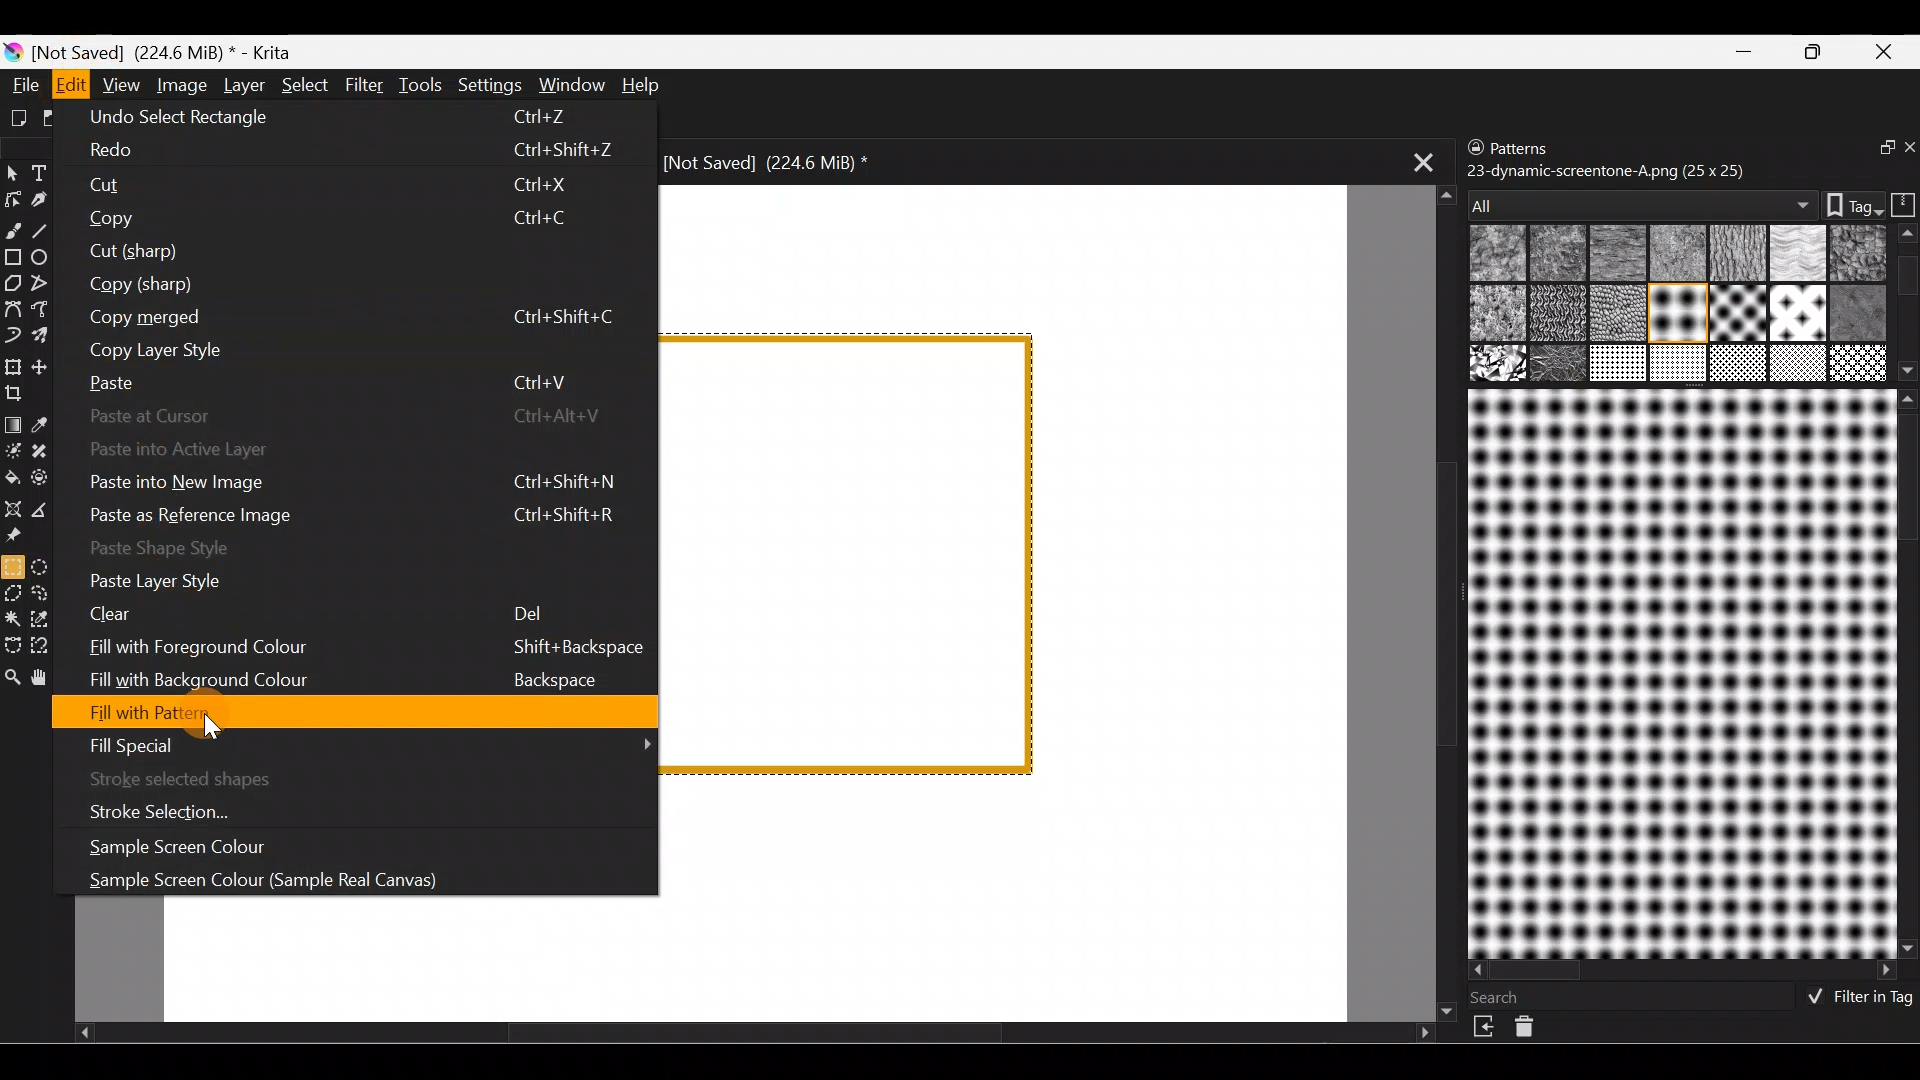 Image resolution: width=1920 pixels, height=1080 pixels. What do you see at coordinates (121, 83) in the screenshot?
I see `View` at bounding box center [121, 83].